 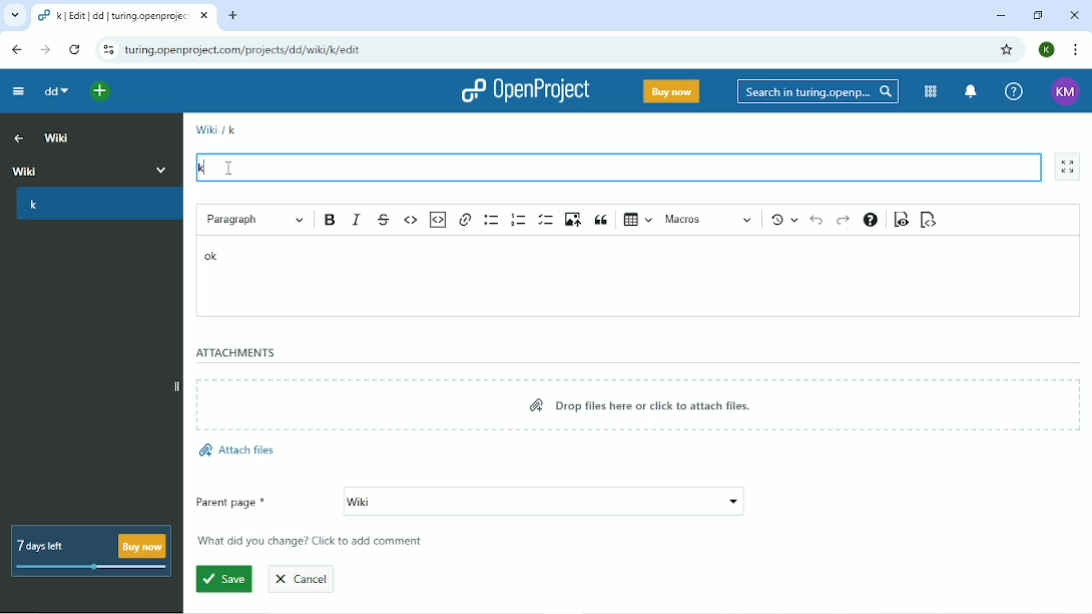 I want to click on Italic, so click(x=356, y=219).